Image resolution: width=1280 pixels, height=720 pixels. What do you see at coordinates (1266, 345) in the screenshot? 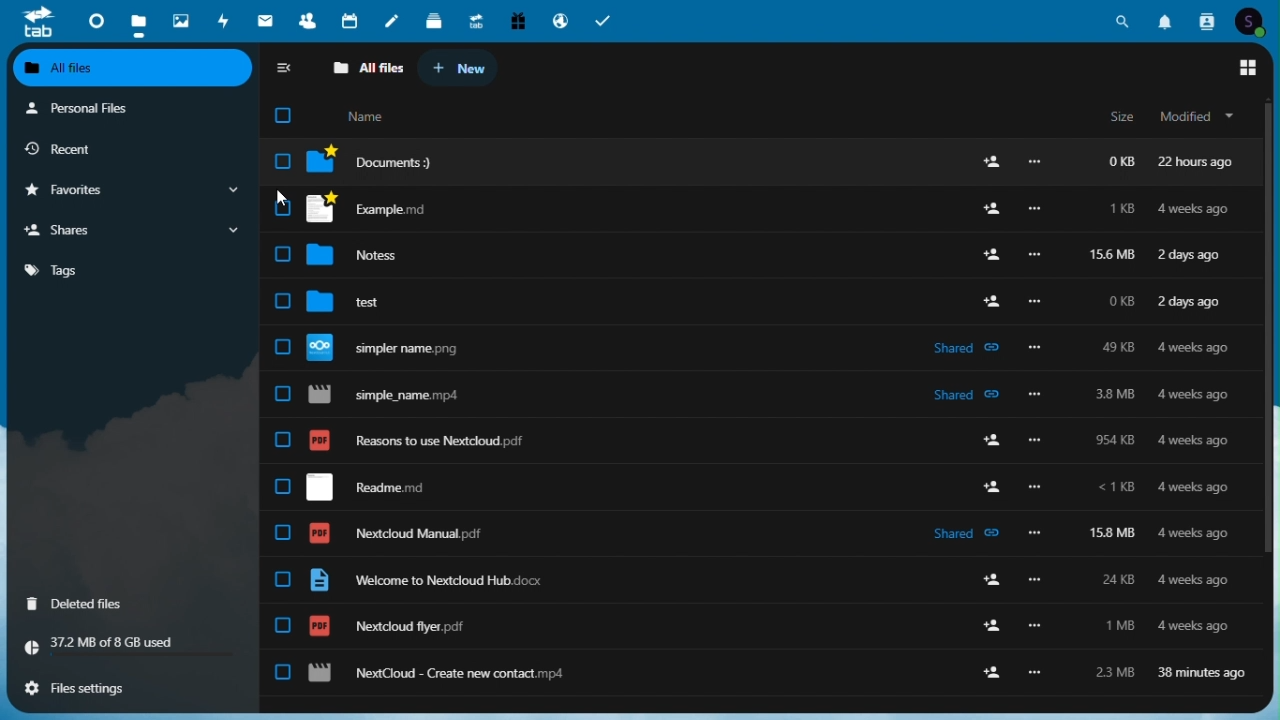
I see `scroll bar` at bounding box center [1266, 345].